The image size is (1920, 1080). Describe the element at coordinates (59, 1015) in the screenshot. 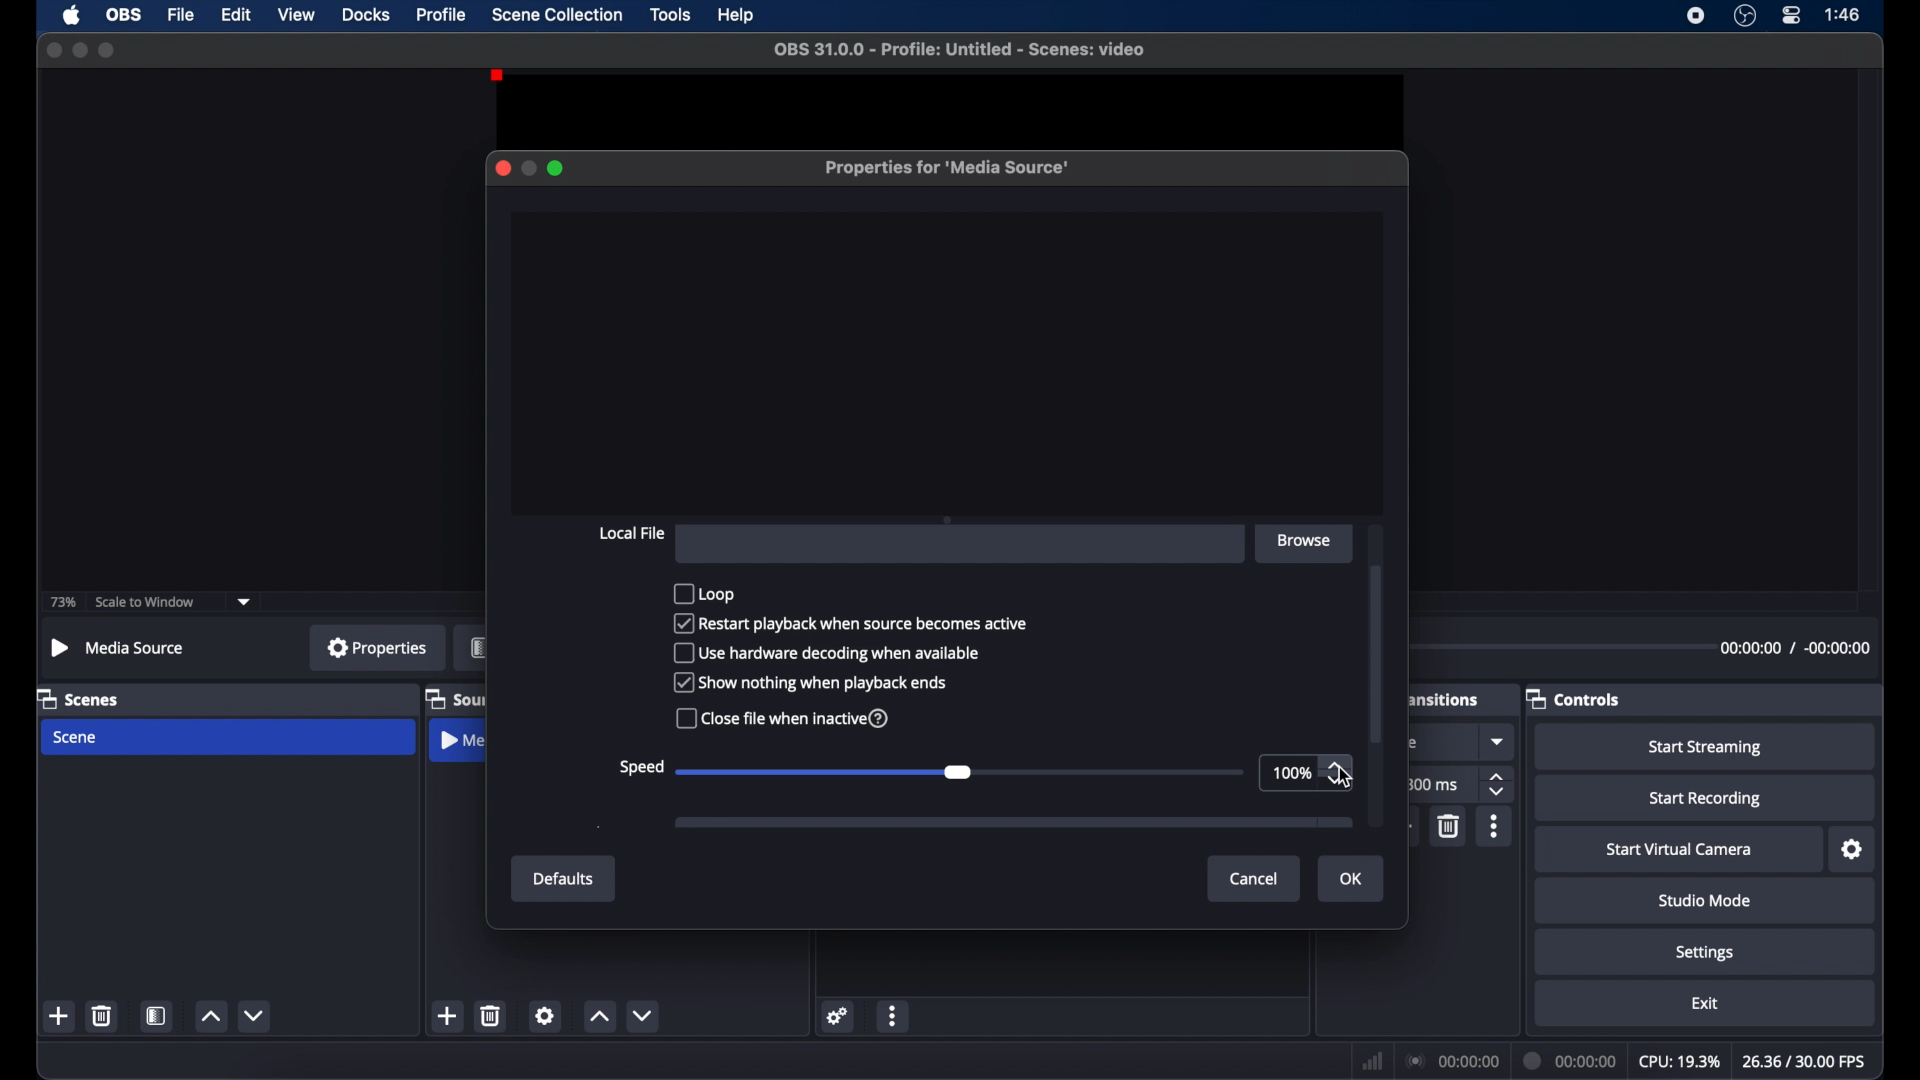

I see `add` at that location.